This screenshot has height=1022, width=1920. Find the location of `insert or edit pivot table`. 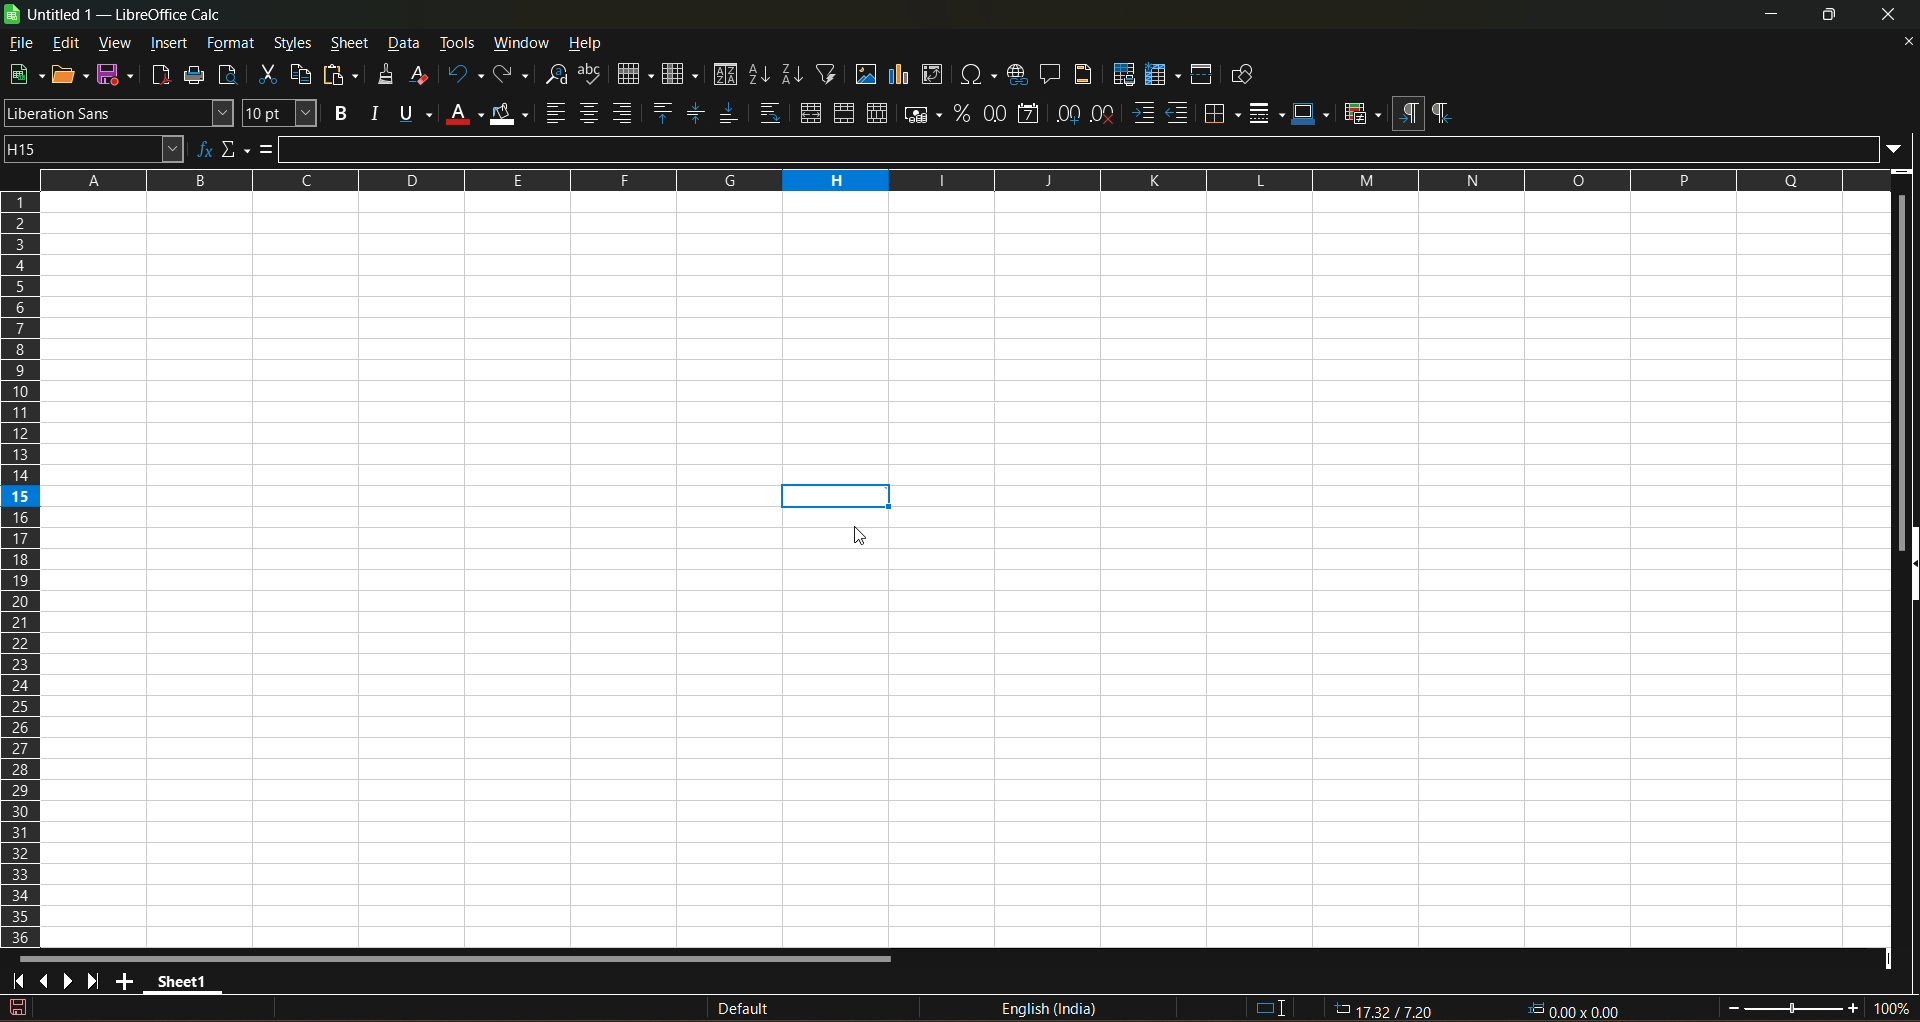

insert or edit pivot table is located at coordinates (932, 75).